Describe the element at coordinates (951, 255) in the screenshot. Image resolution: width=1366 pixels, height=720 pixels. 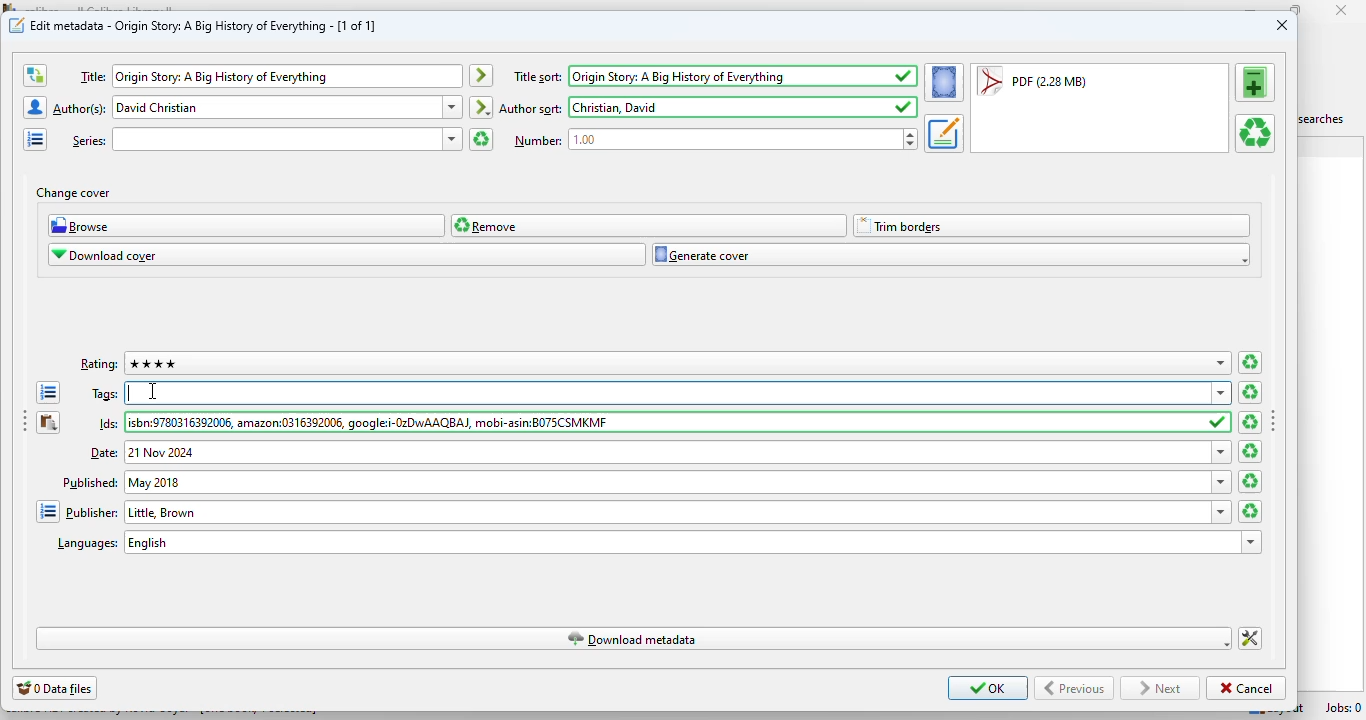
I see `generate cover` at that location.